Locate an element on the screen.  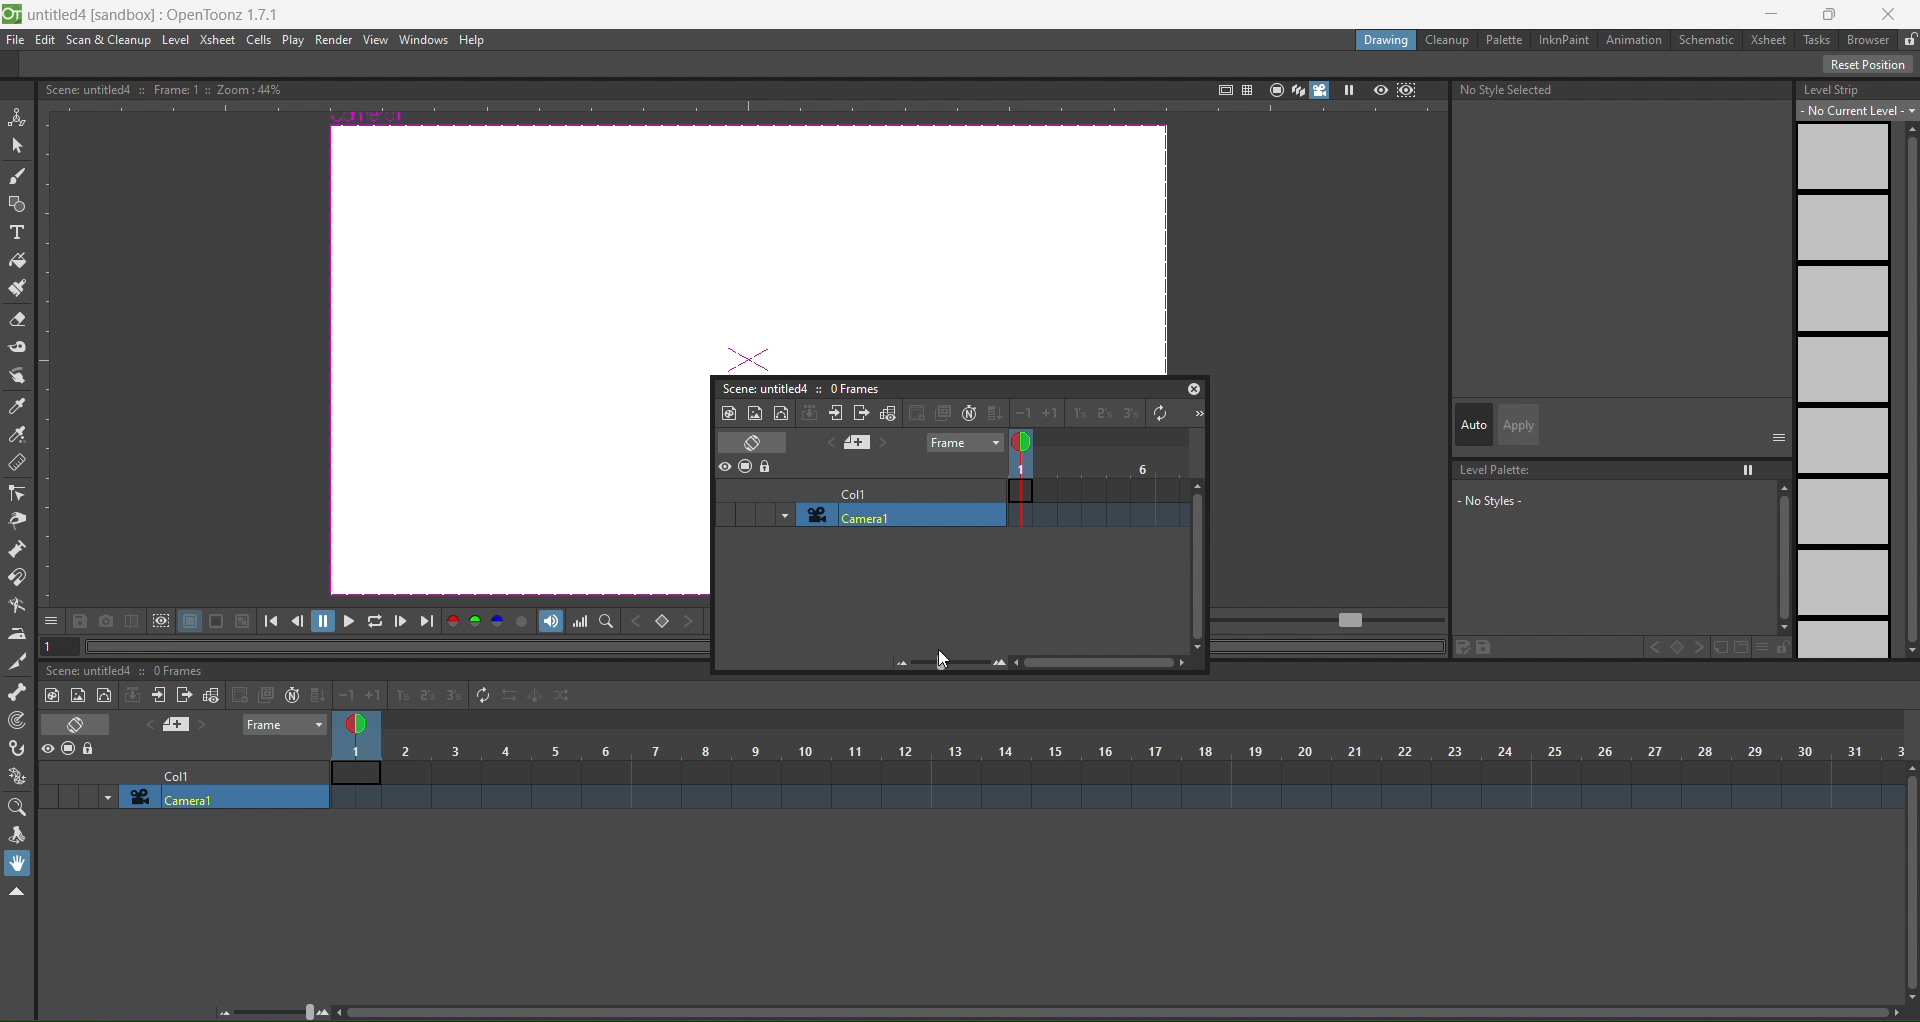
frame is located at coordinates (1098, 483).